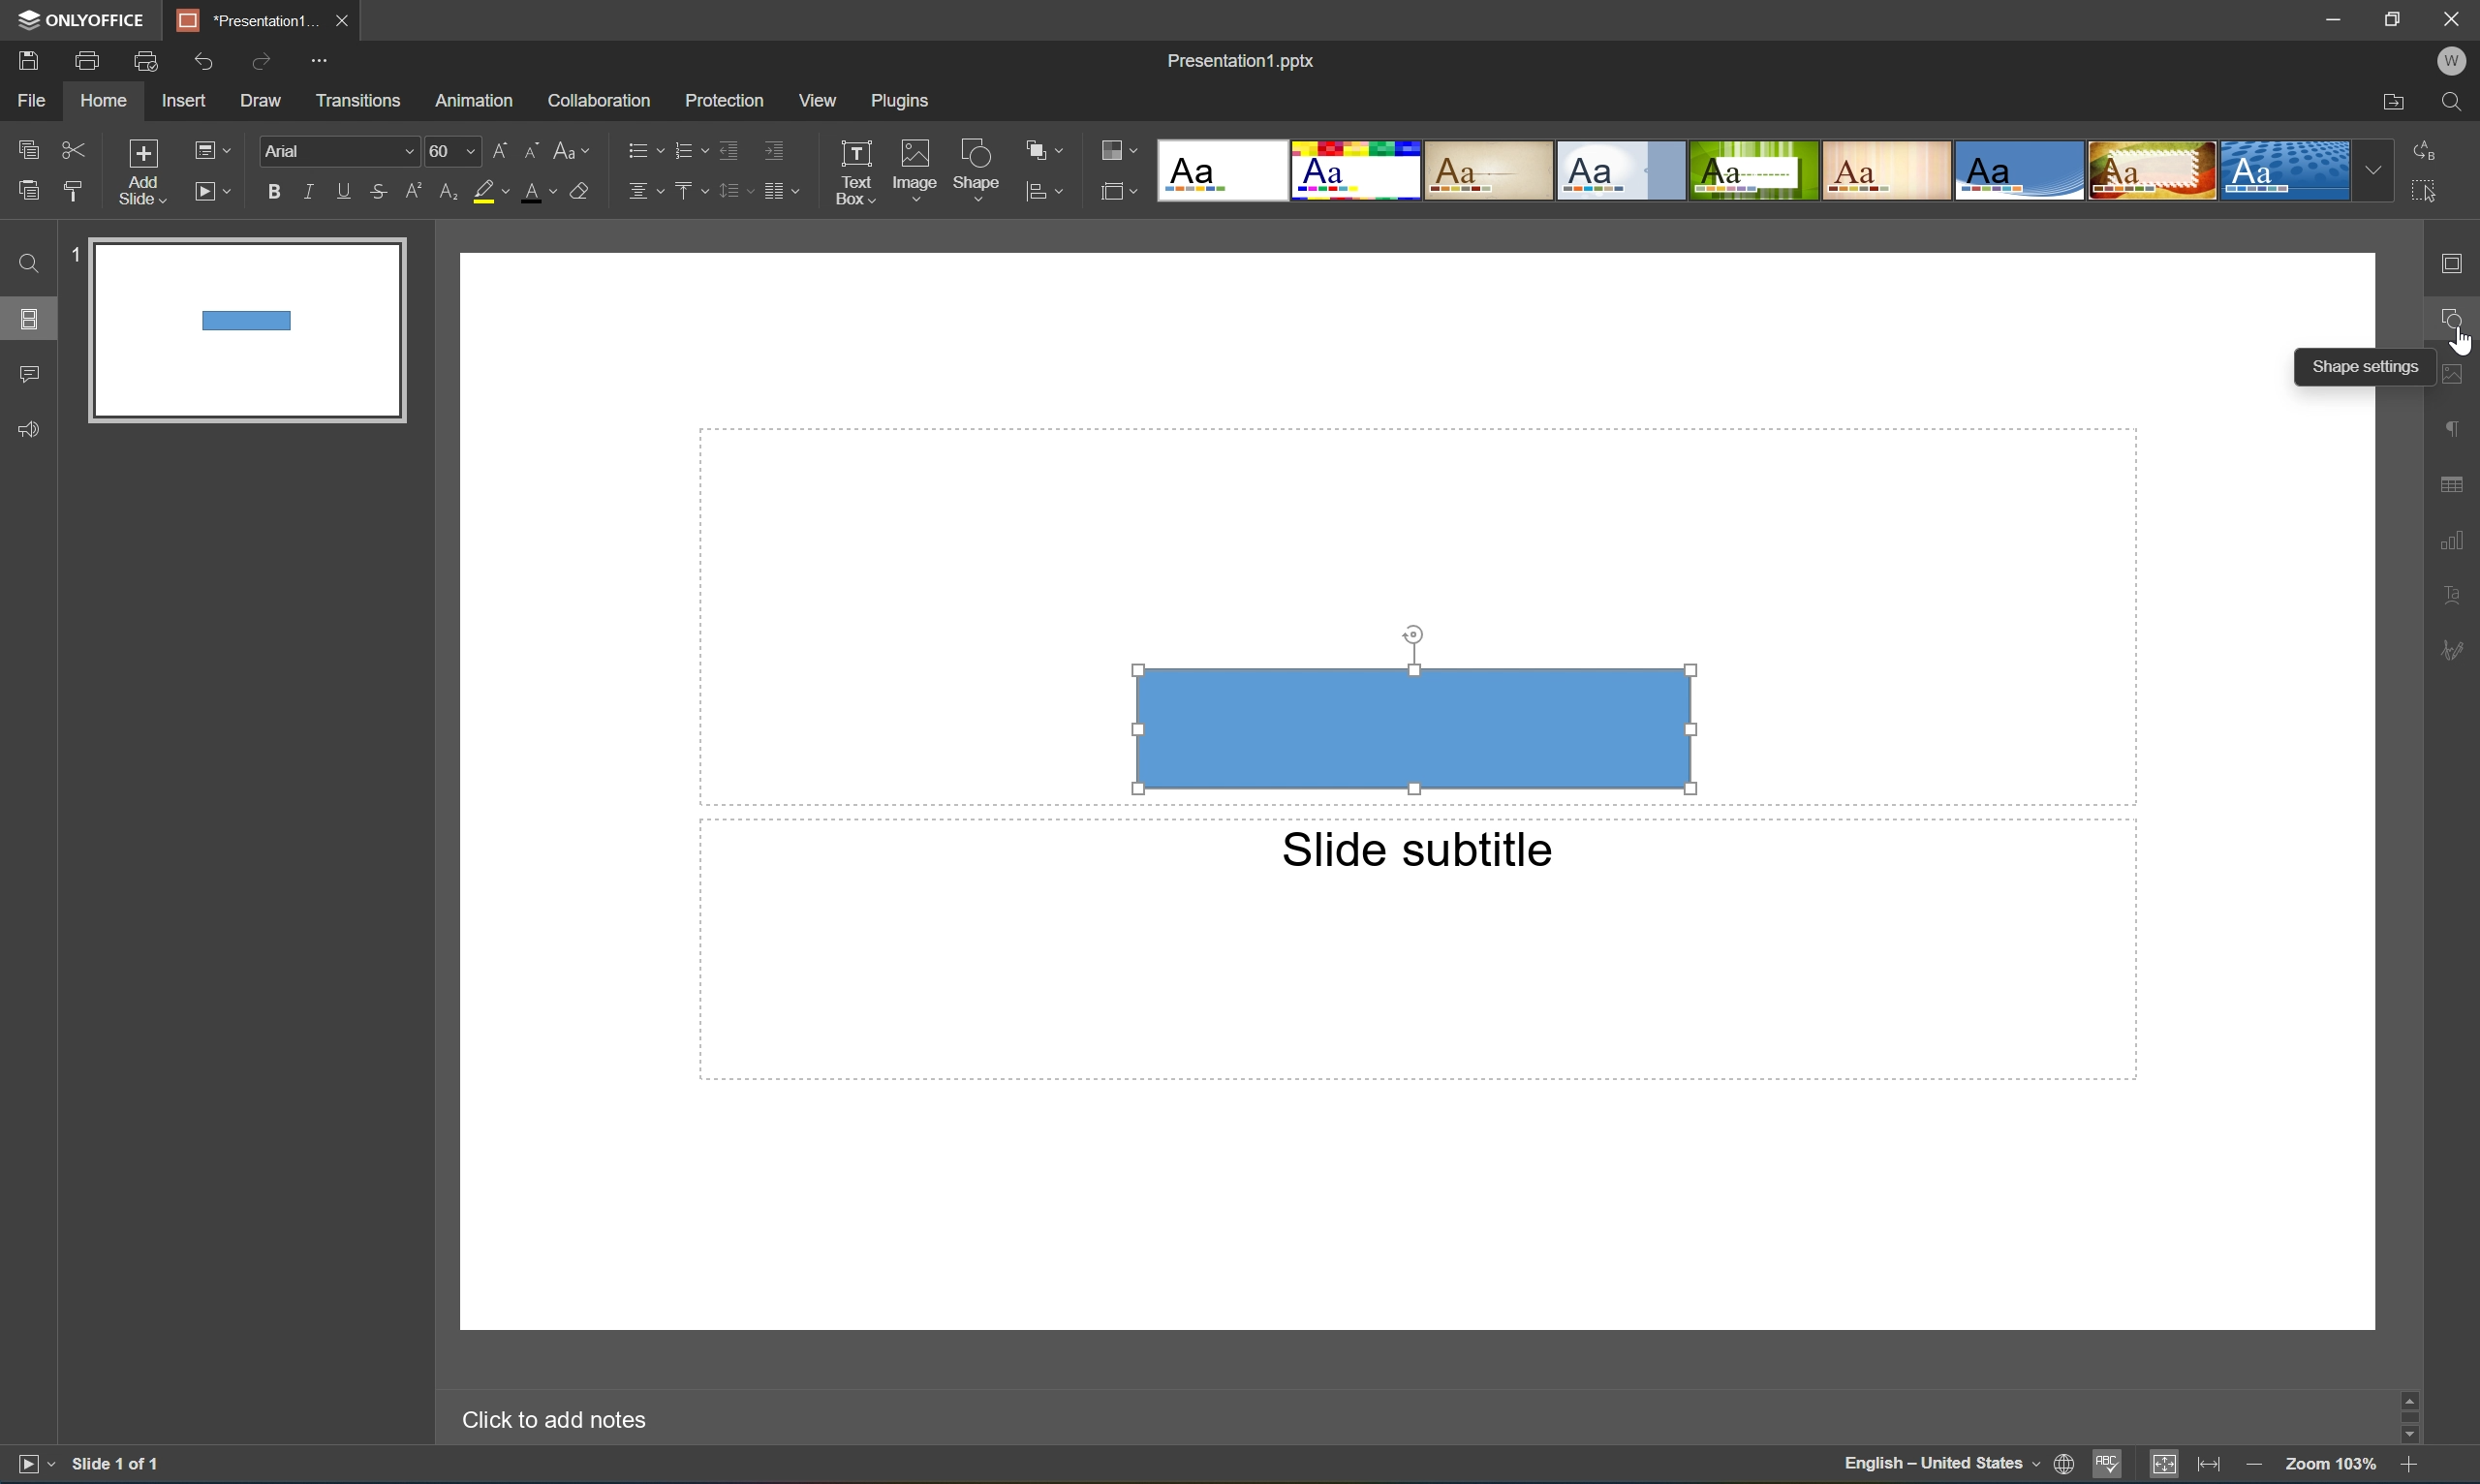 Image resolution: width=2480 pixels, height=1484 pixels. I want to click on Strikethrough, so click(378, 194).